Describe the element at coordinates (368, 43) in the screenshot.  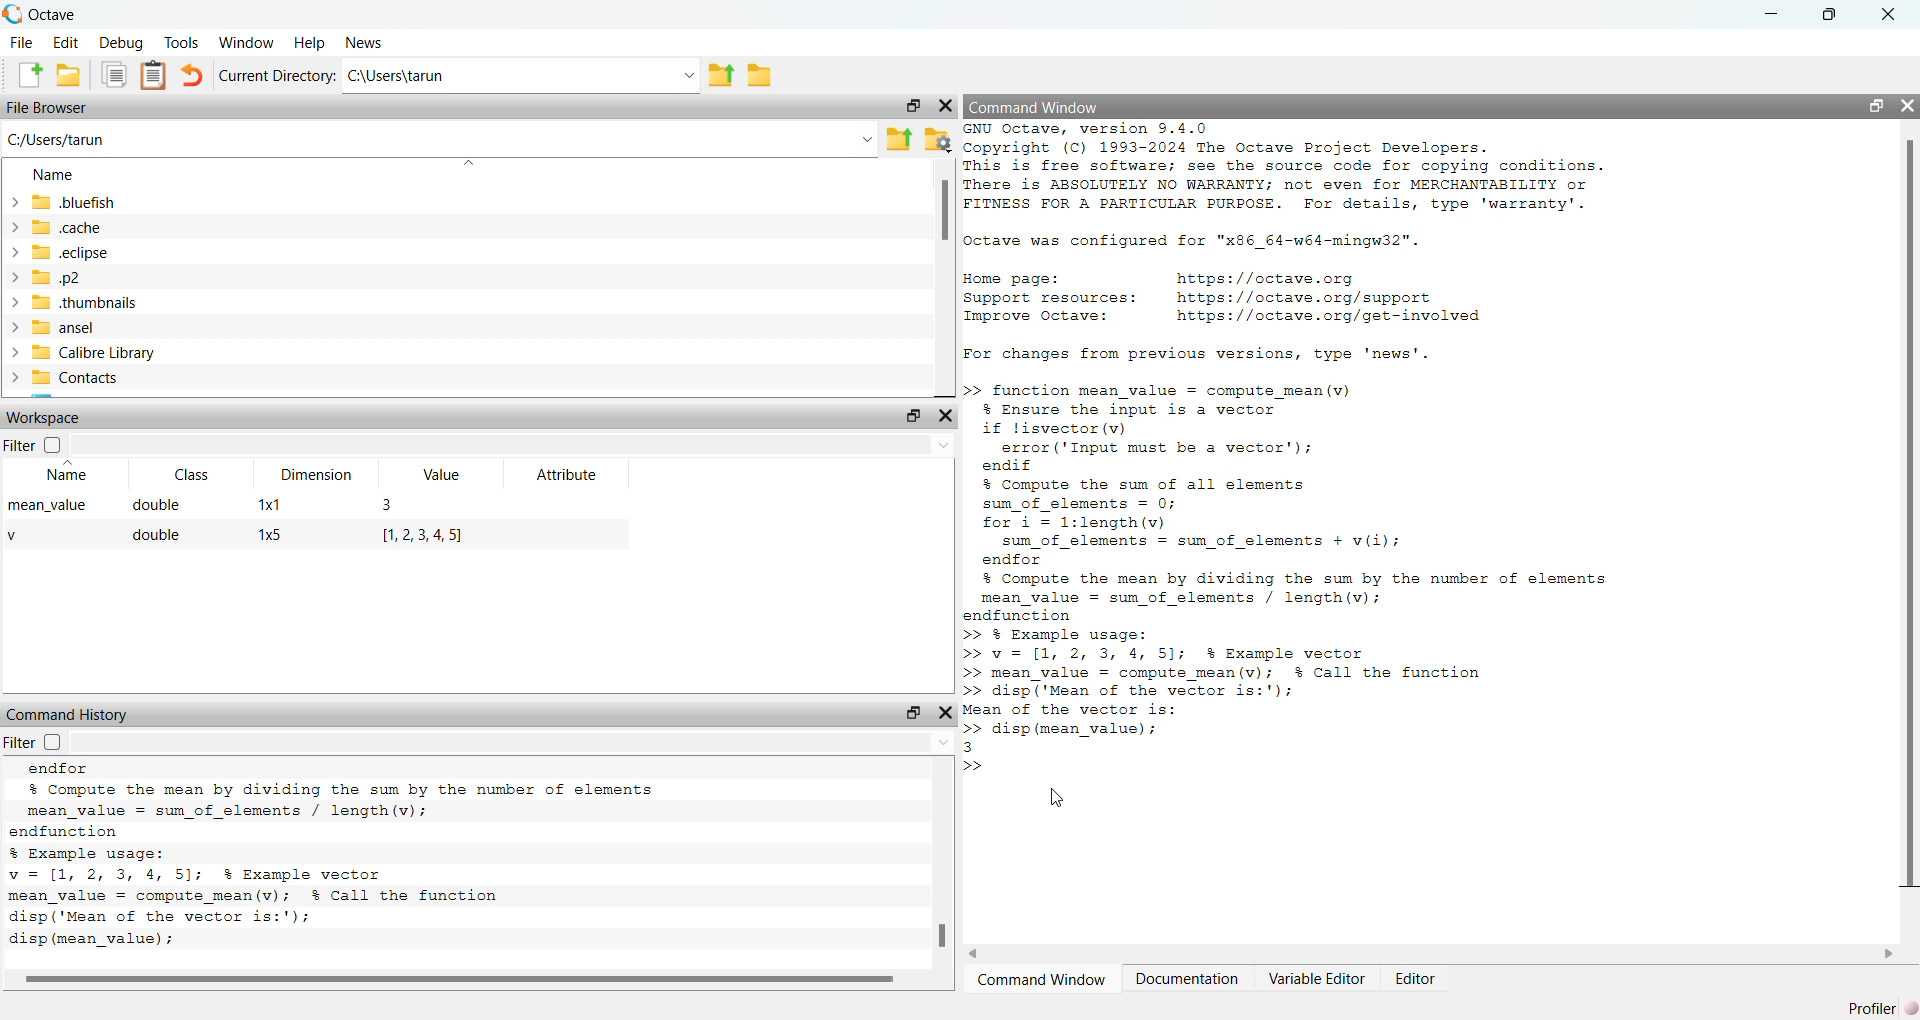
I see `news` at that location.